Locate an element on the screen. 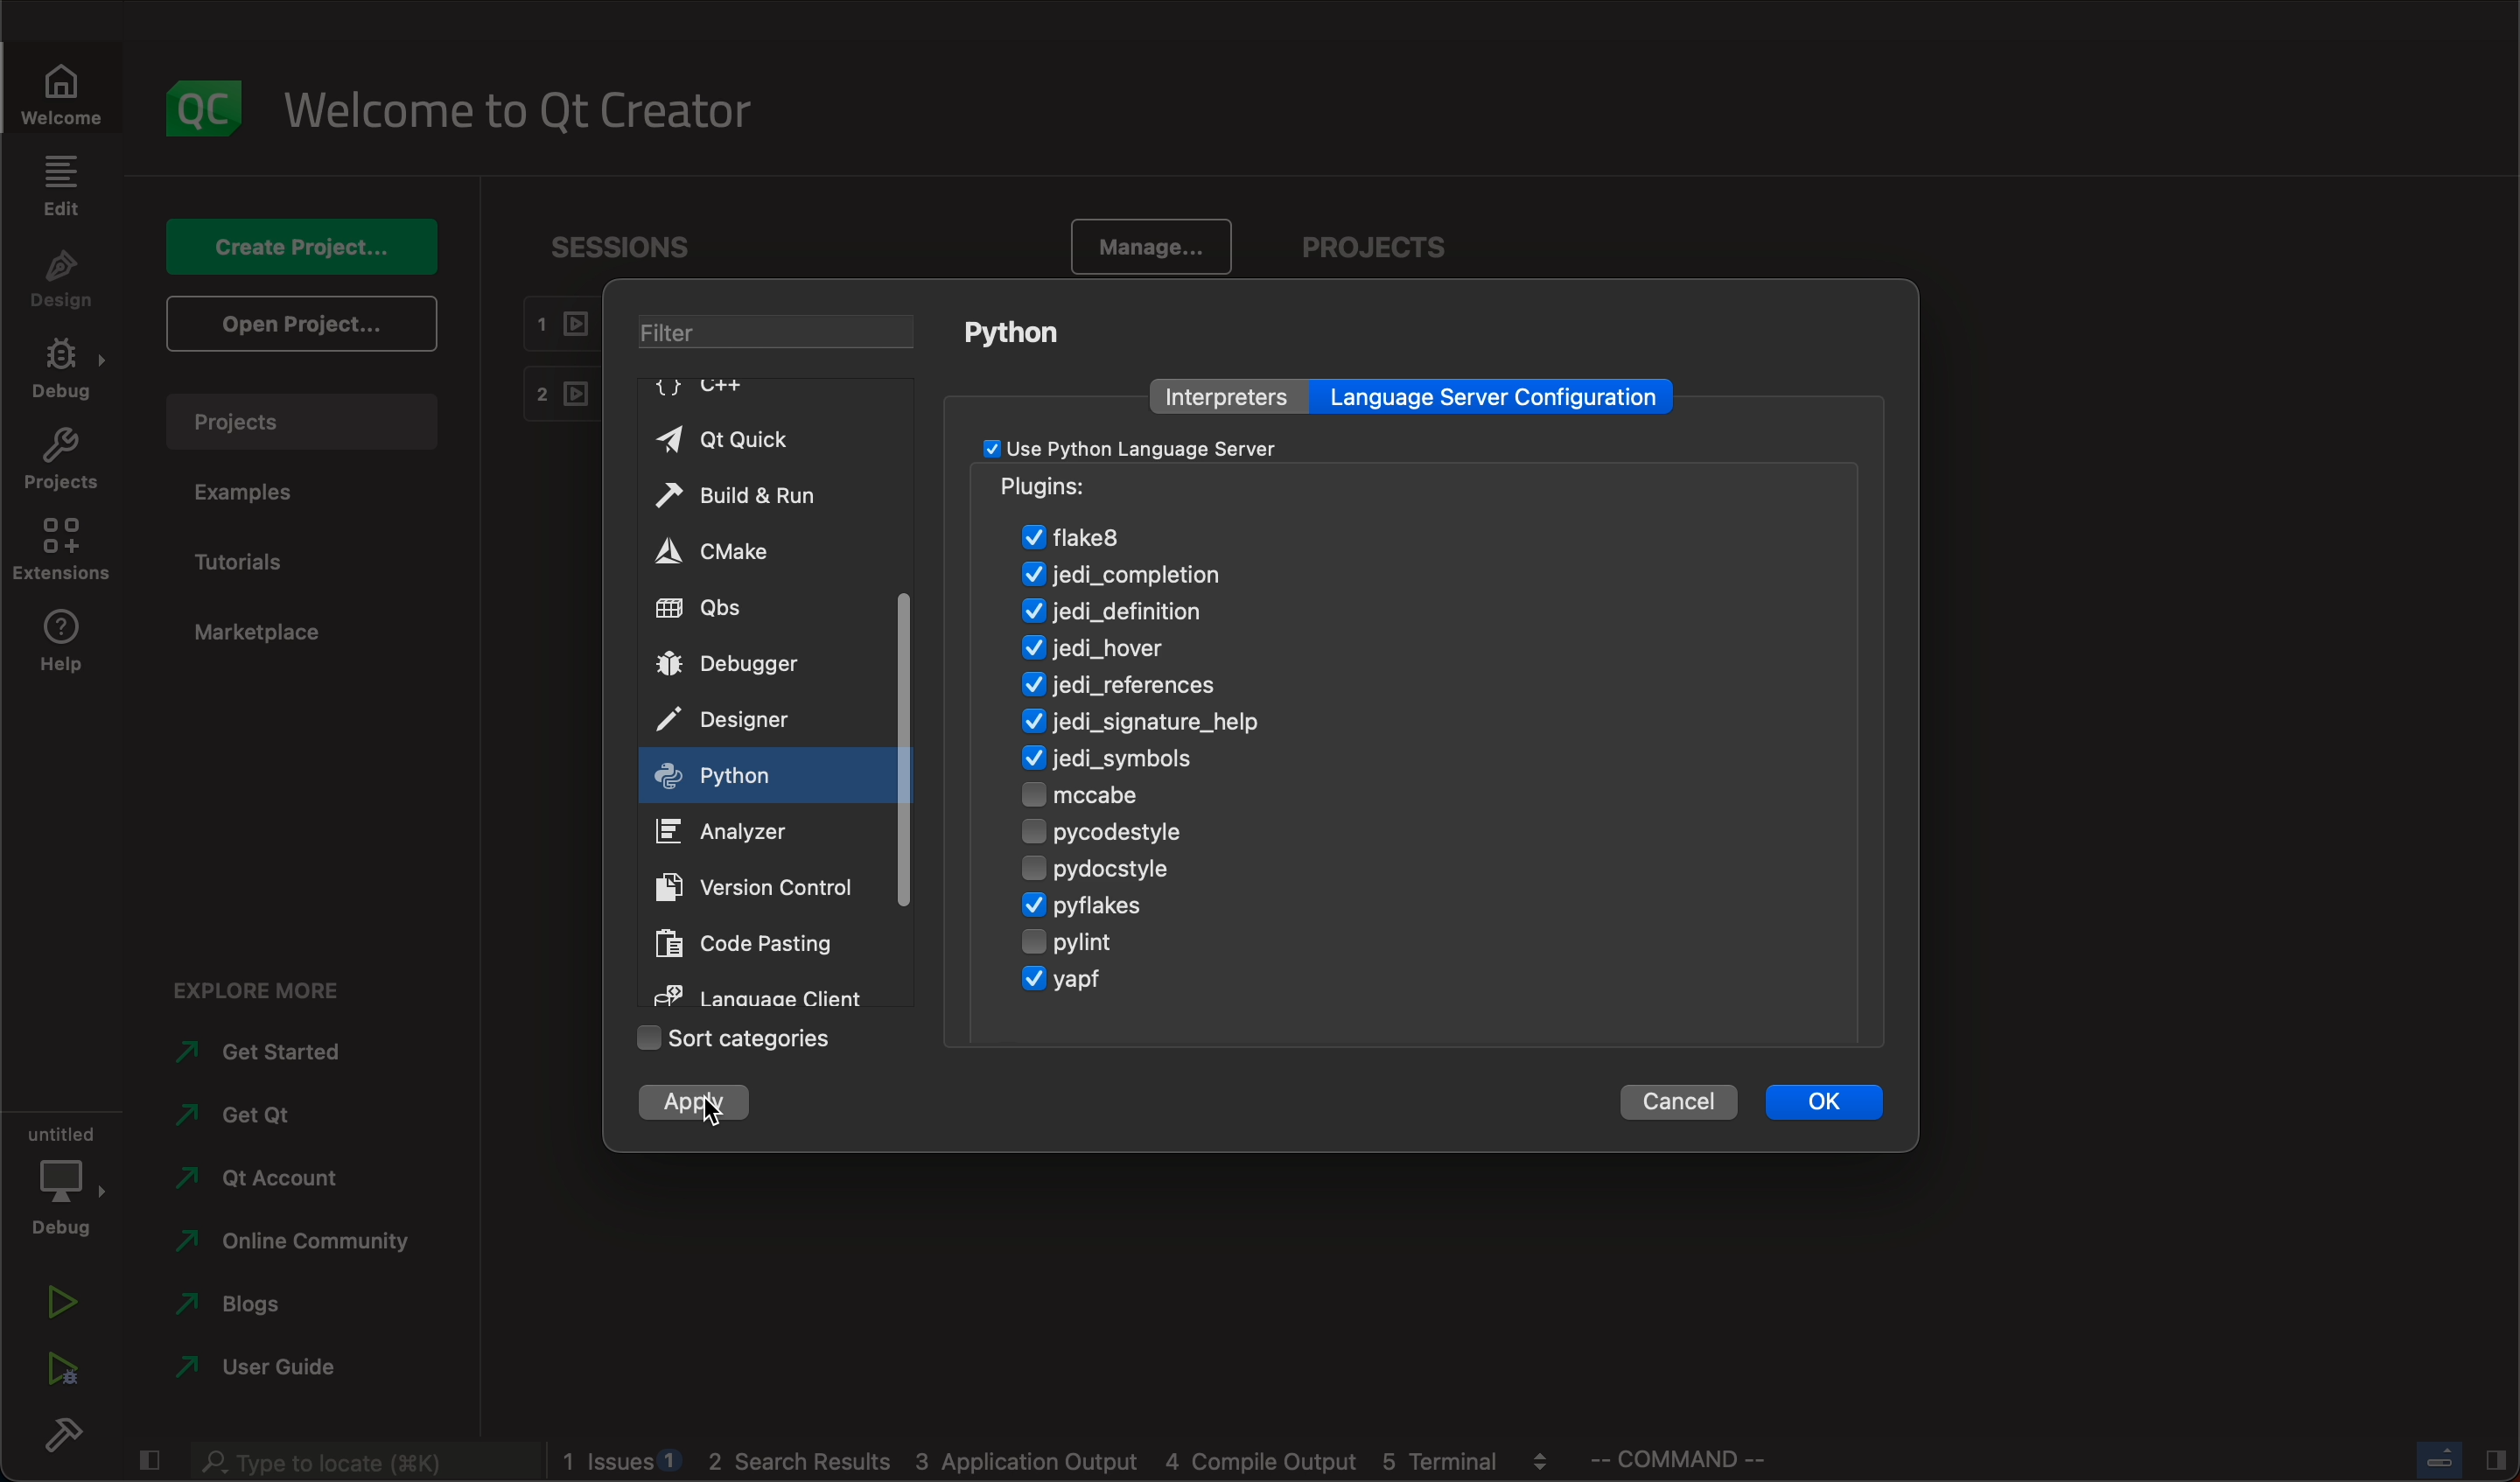 The image size is (2520, 1482). logs is located at coordinates (1056, 1460).